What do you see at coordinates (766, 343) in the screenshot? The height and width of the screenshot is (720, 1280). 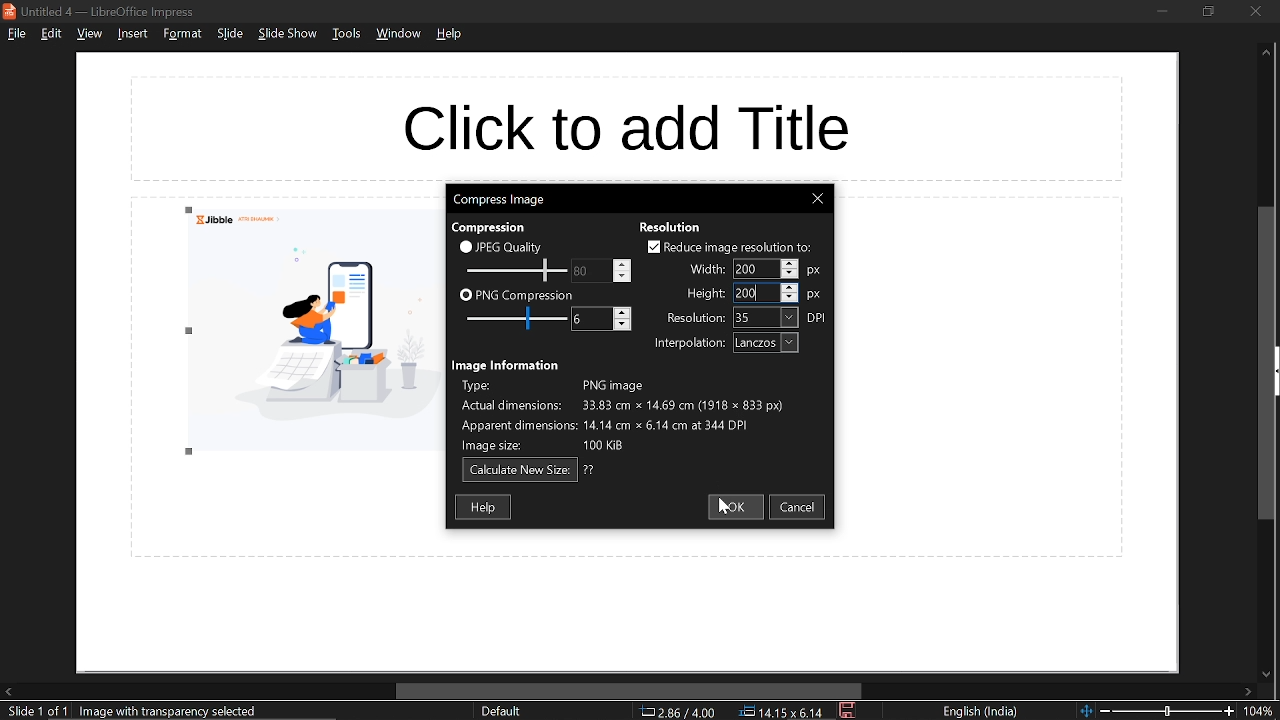 I see `interpolation` at bounding box center [766, 343].